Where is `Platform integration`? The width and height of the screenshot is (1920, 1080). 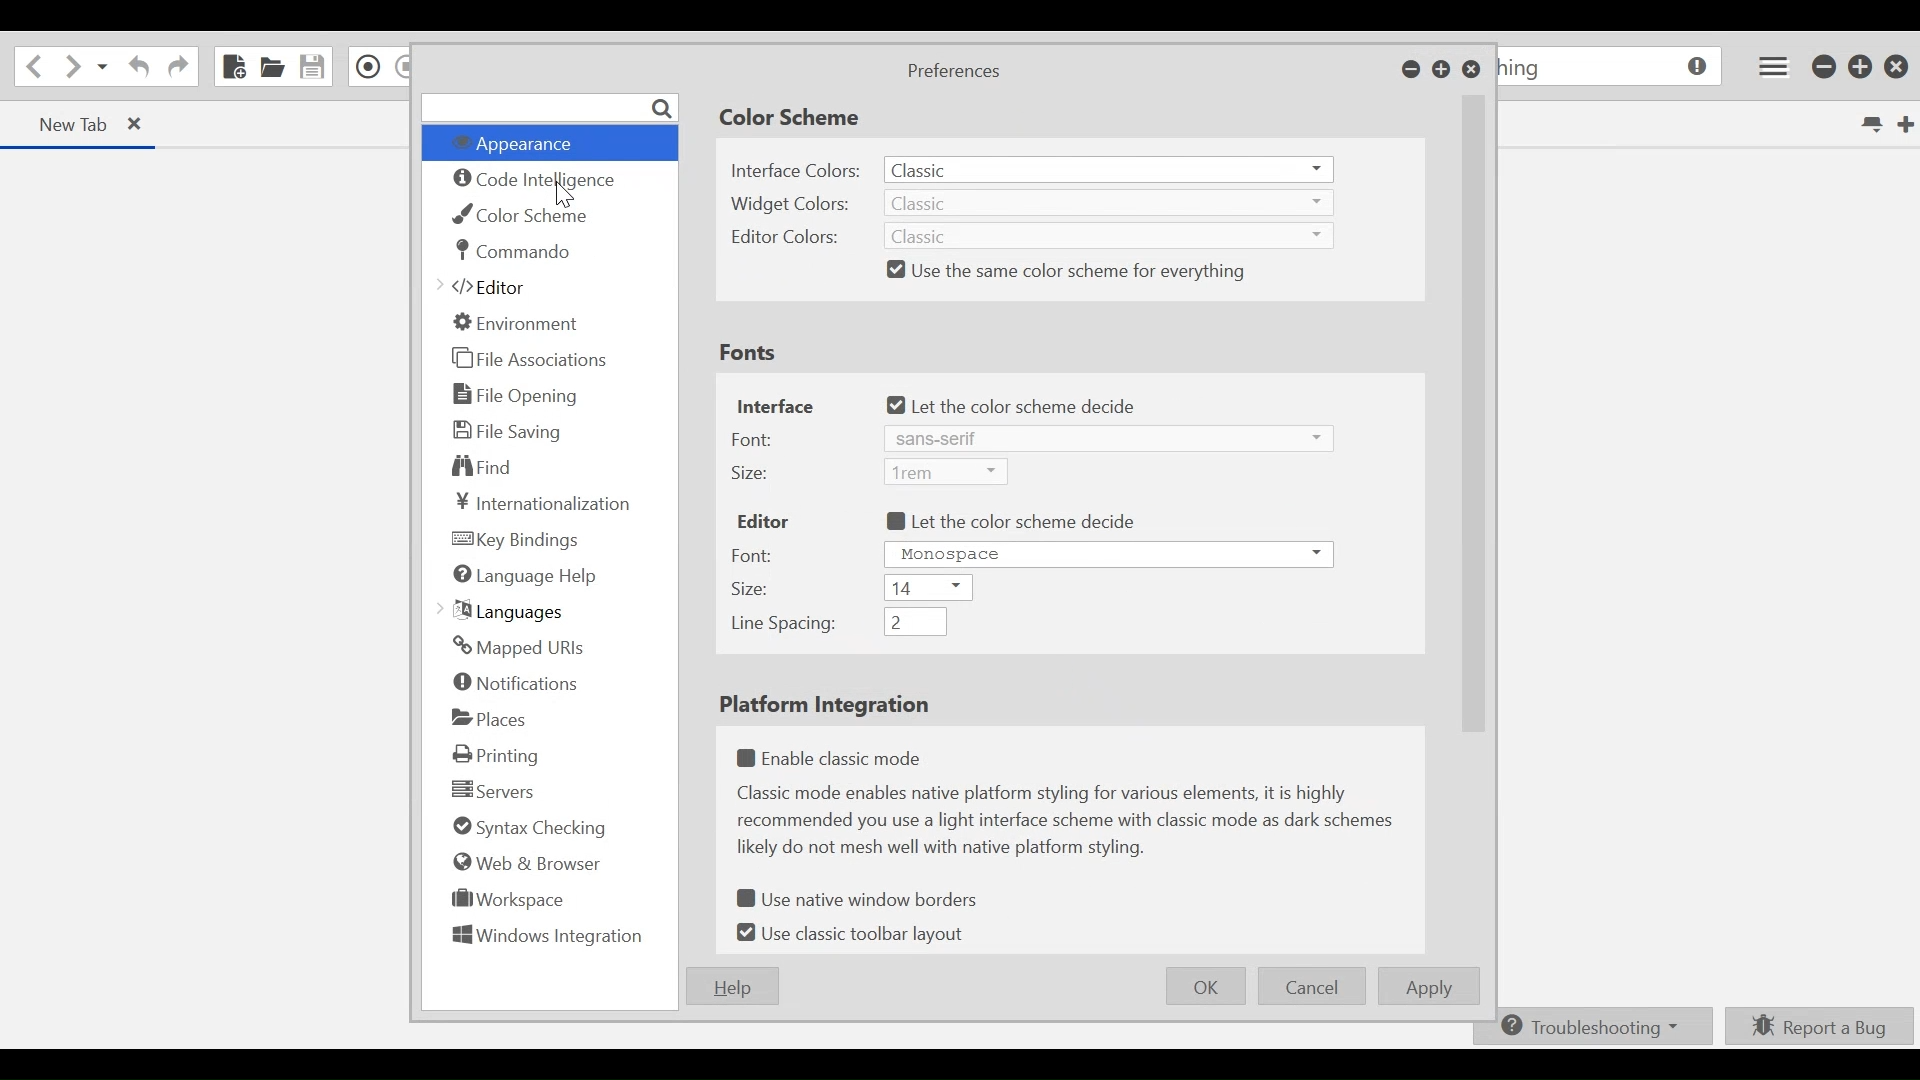 Platform integration is located at coordinates (819, 705).